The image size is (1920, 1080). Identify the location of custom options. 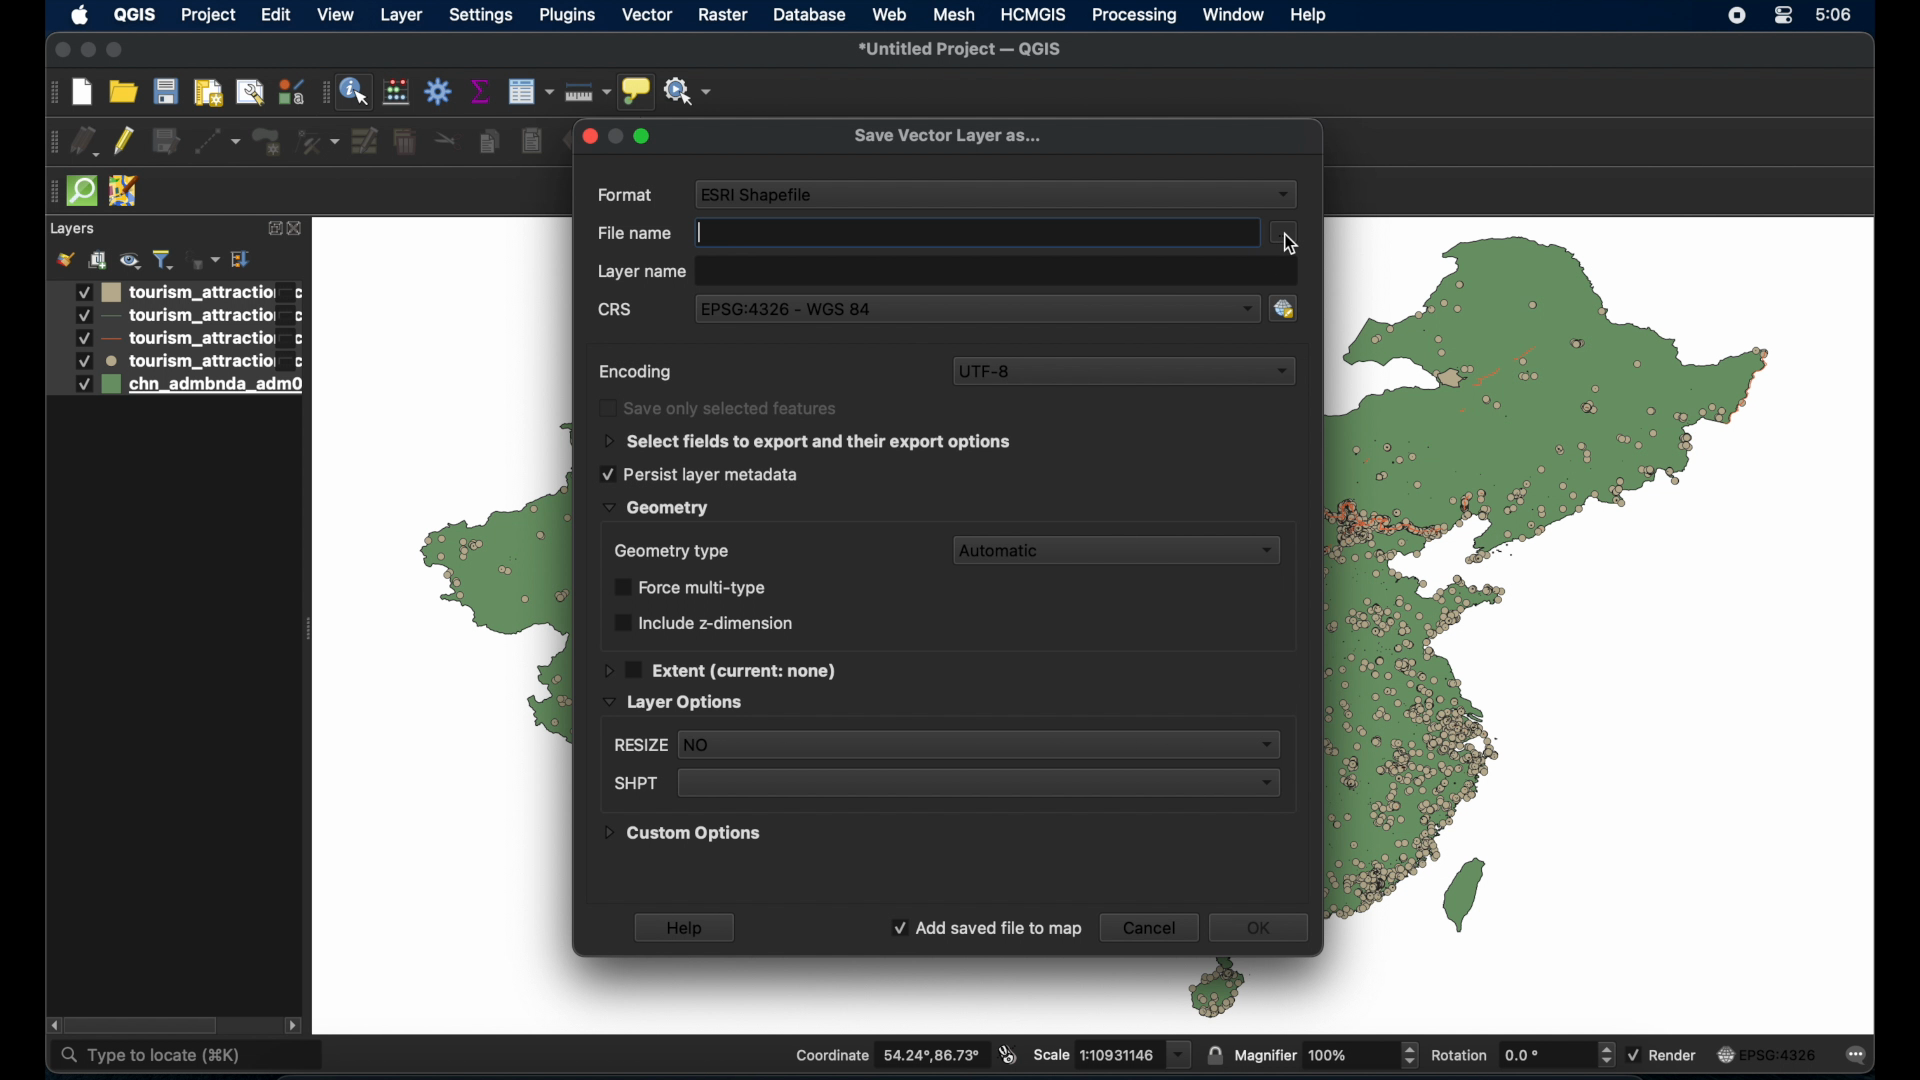
(684, 837).